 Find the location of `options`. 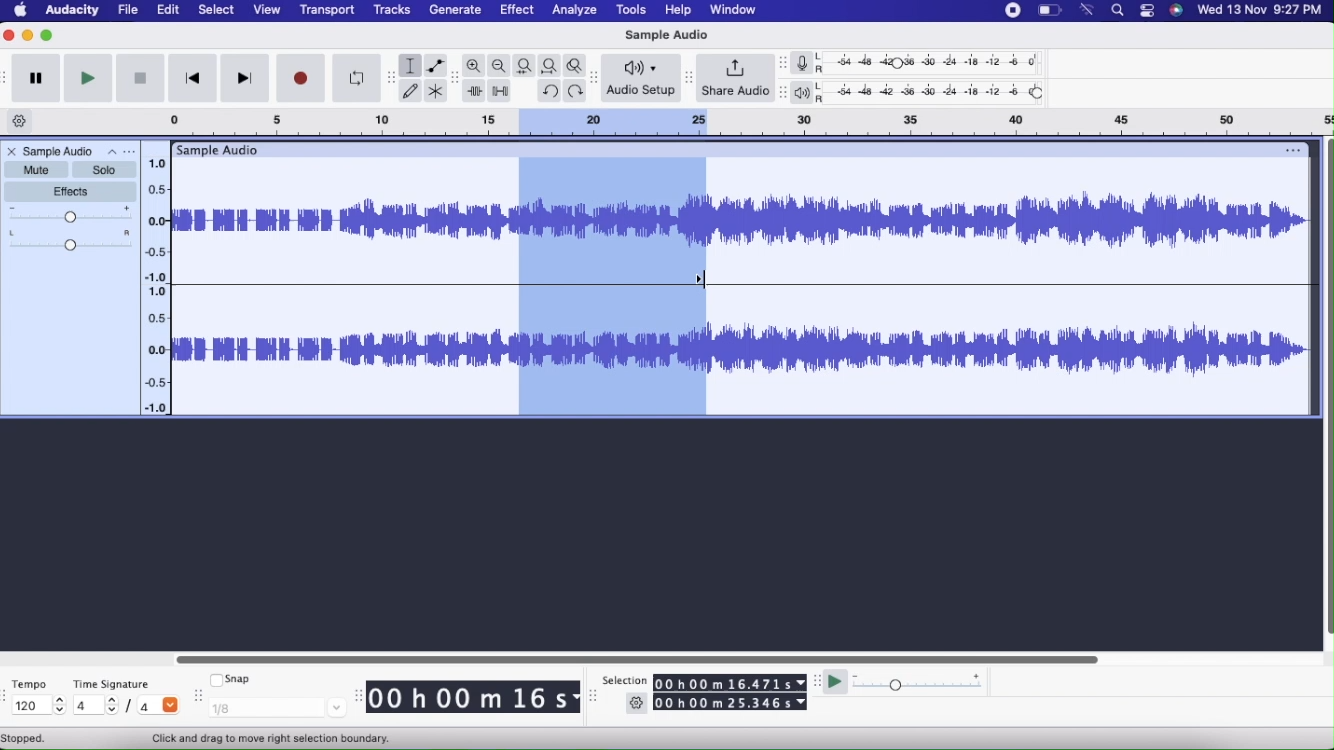

options is located at coordinates (1294, 148).